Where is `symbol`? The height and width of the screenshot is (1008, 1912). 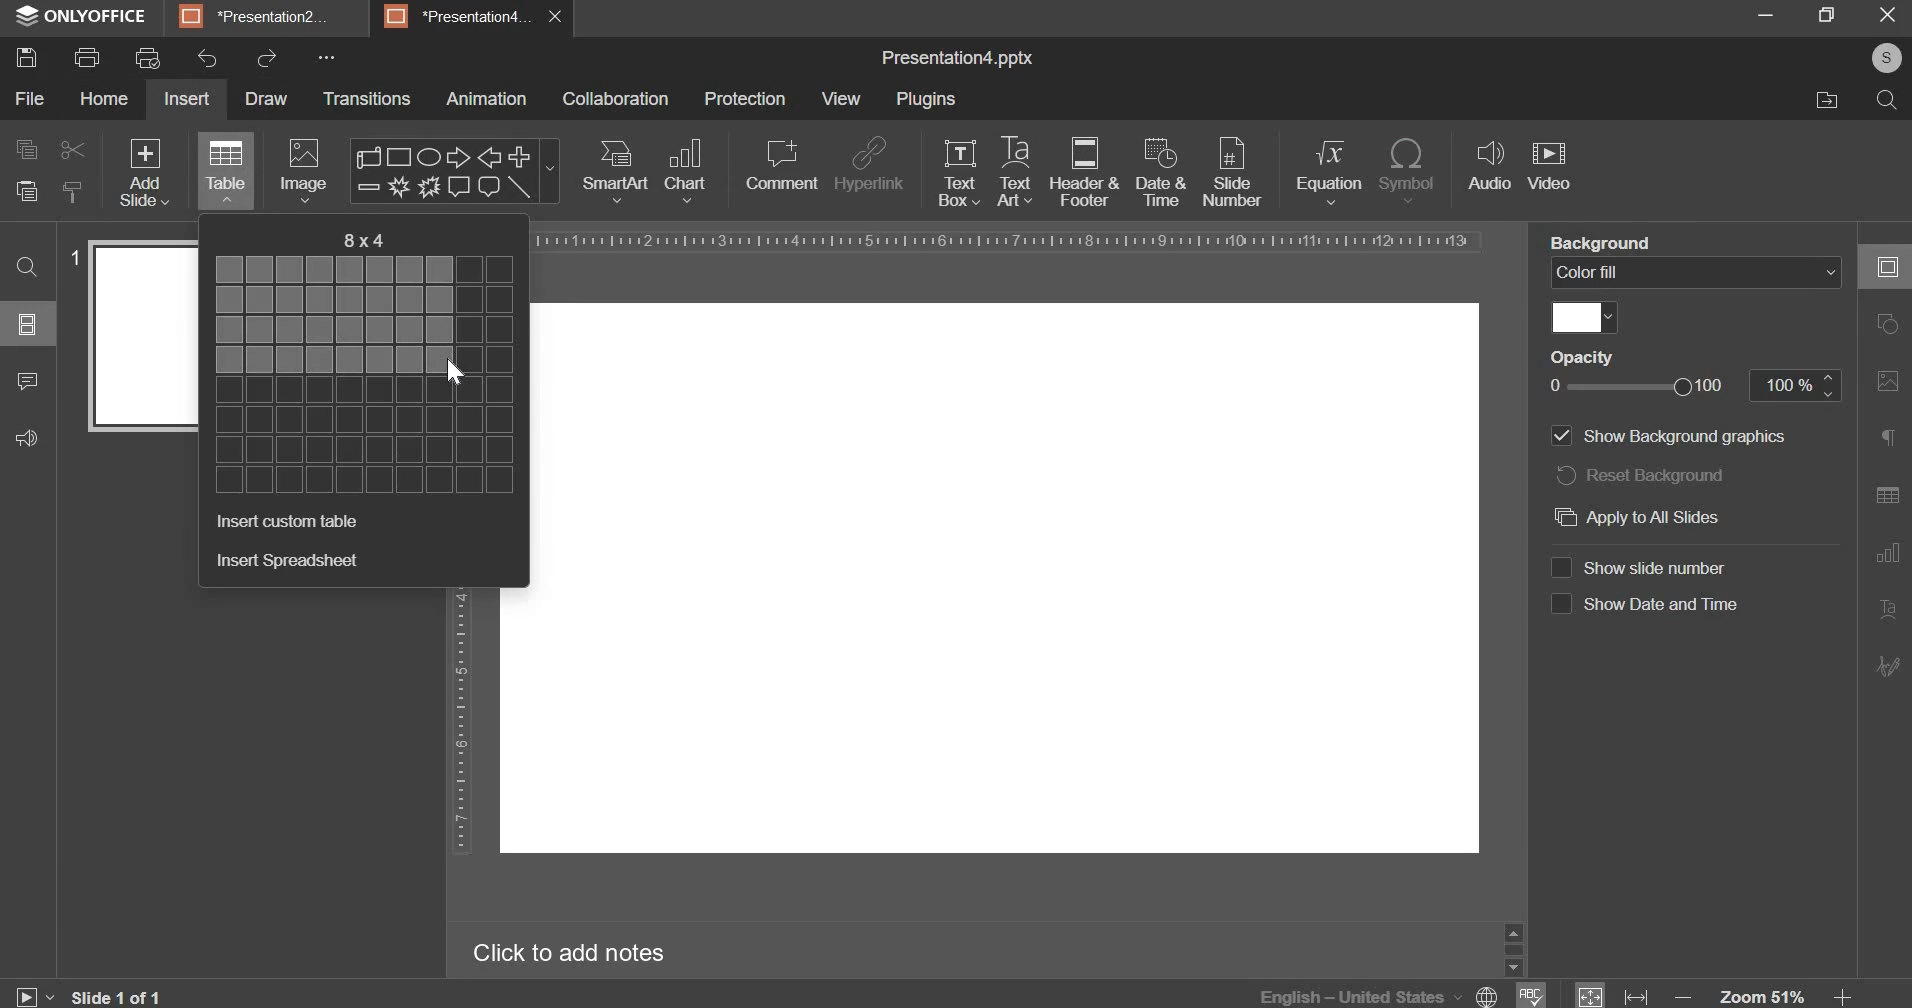
symbol is located at coordinates (1413, 171).